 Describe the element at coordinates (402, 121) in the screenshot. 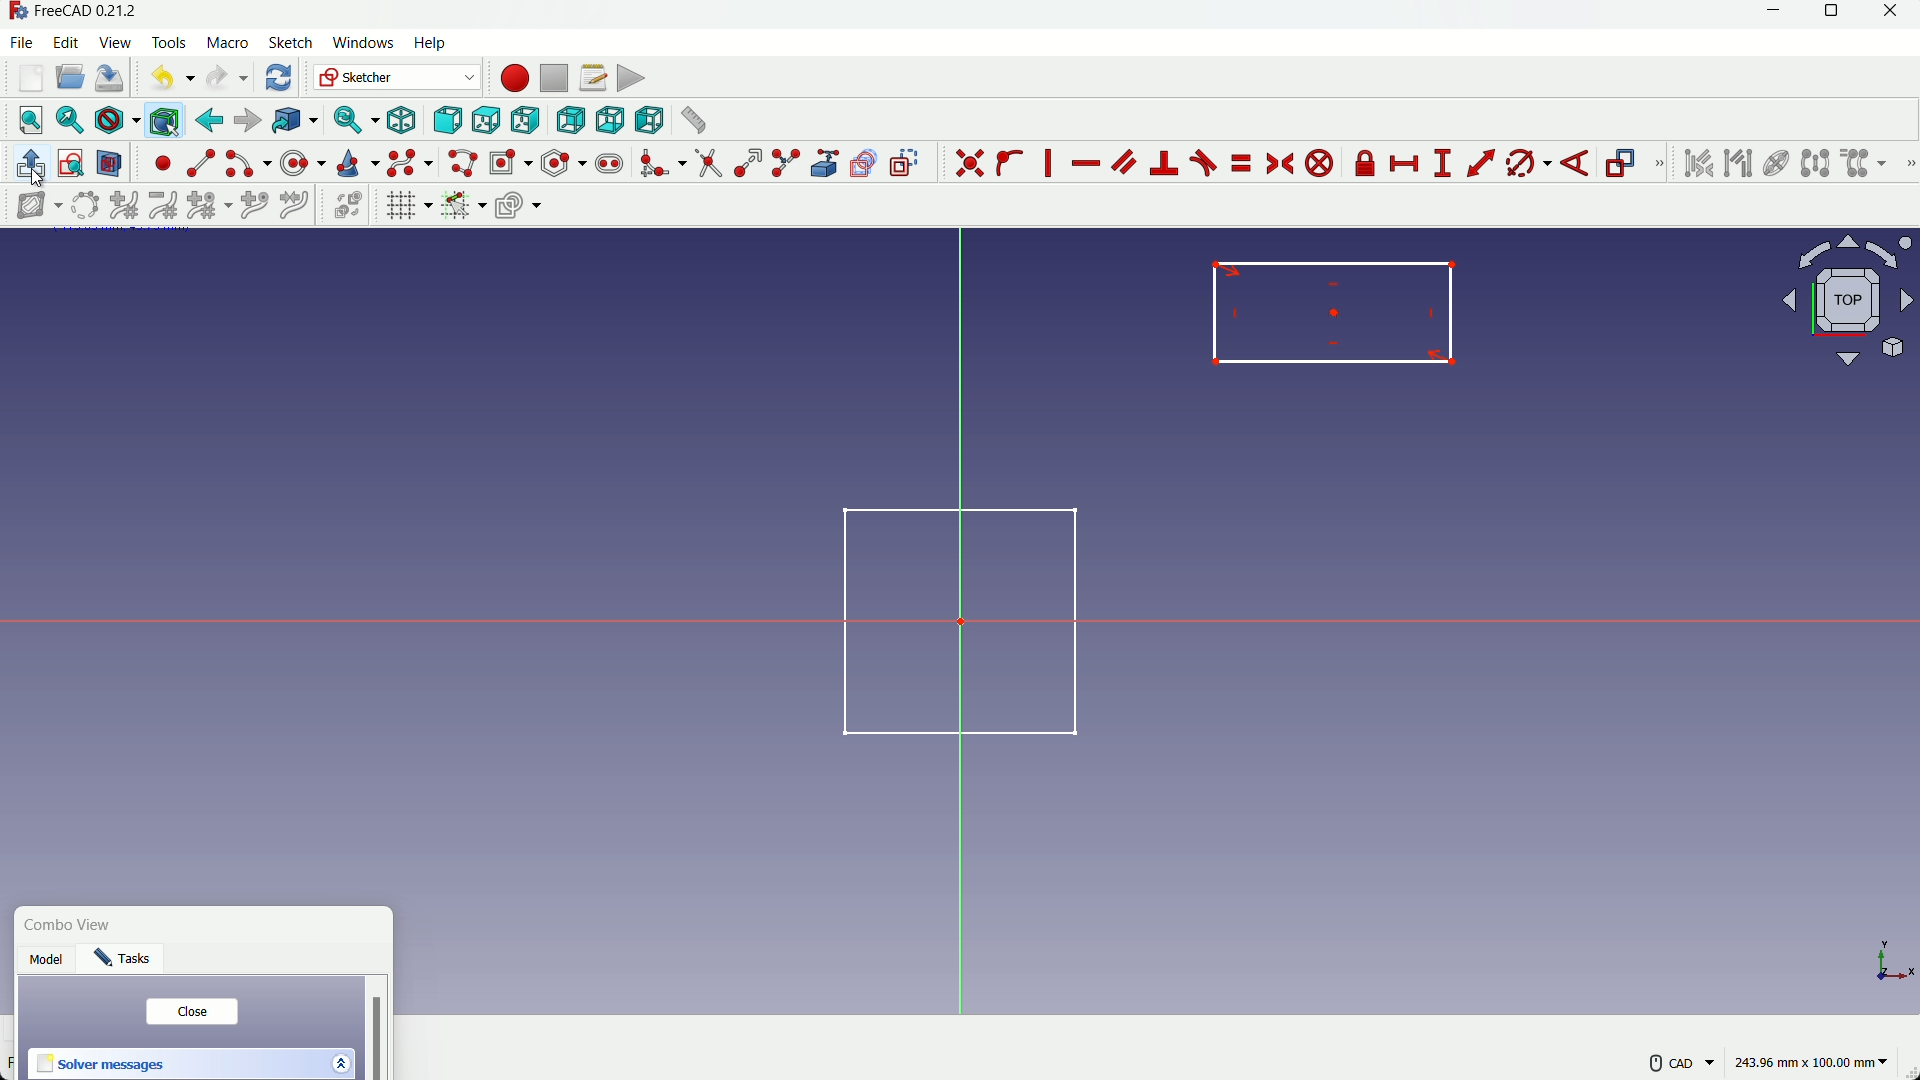

I see `isometric view` at that location.